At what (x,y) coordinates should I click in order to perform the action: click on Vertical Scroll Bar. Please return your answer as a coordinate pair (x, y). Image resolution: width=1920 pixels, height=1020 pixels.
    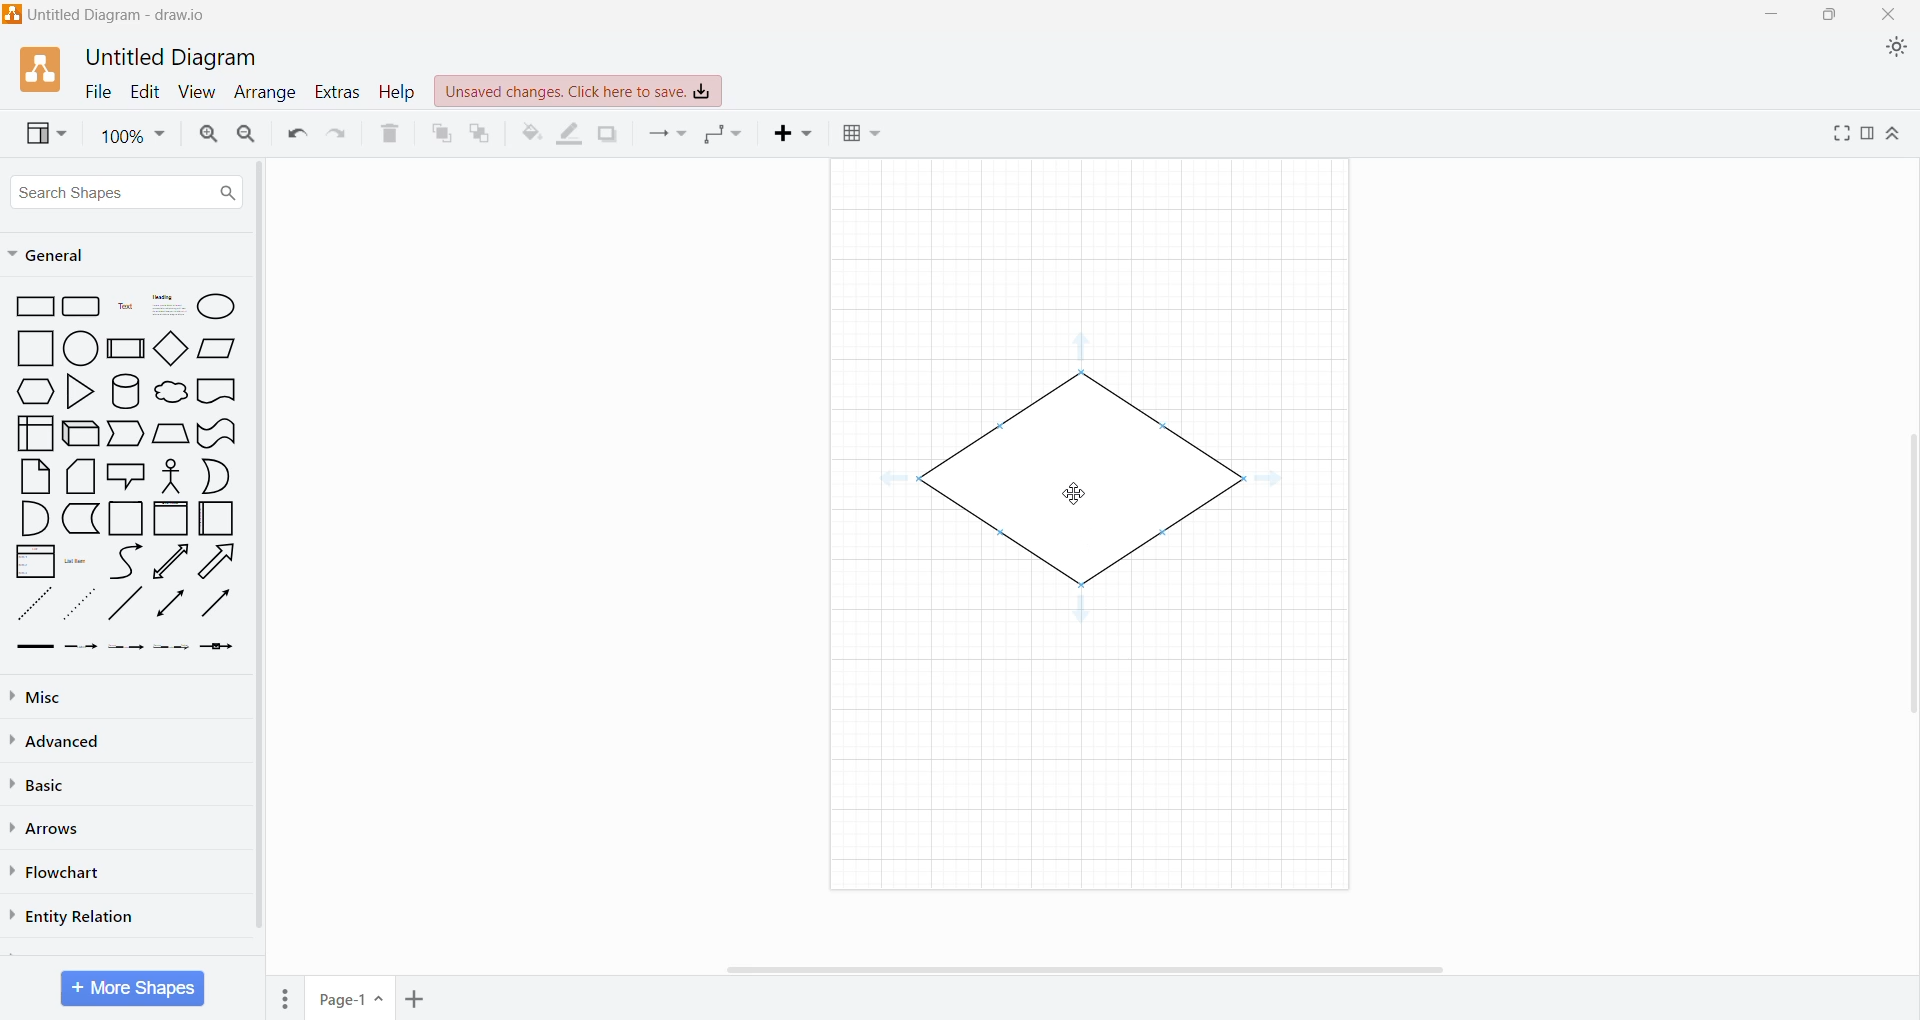
    Looking at the image, I should click on (264, 561).